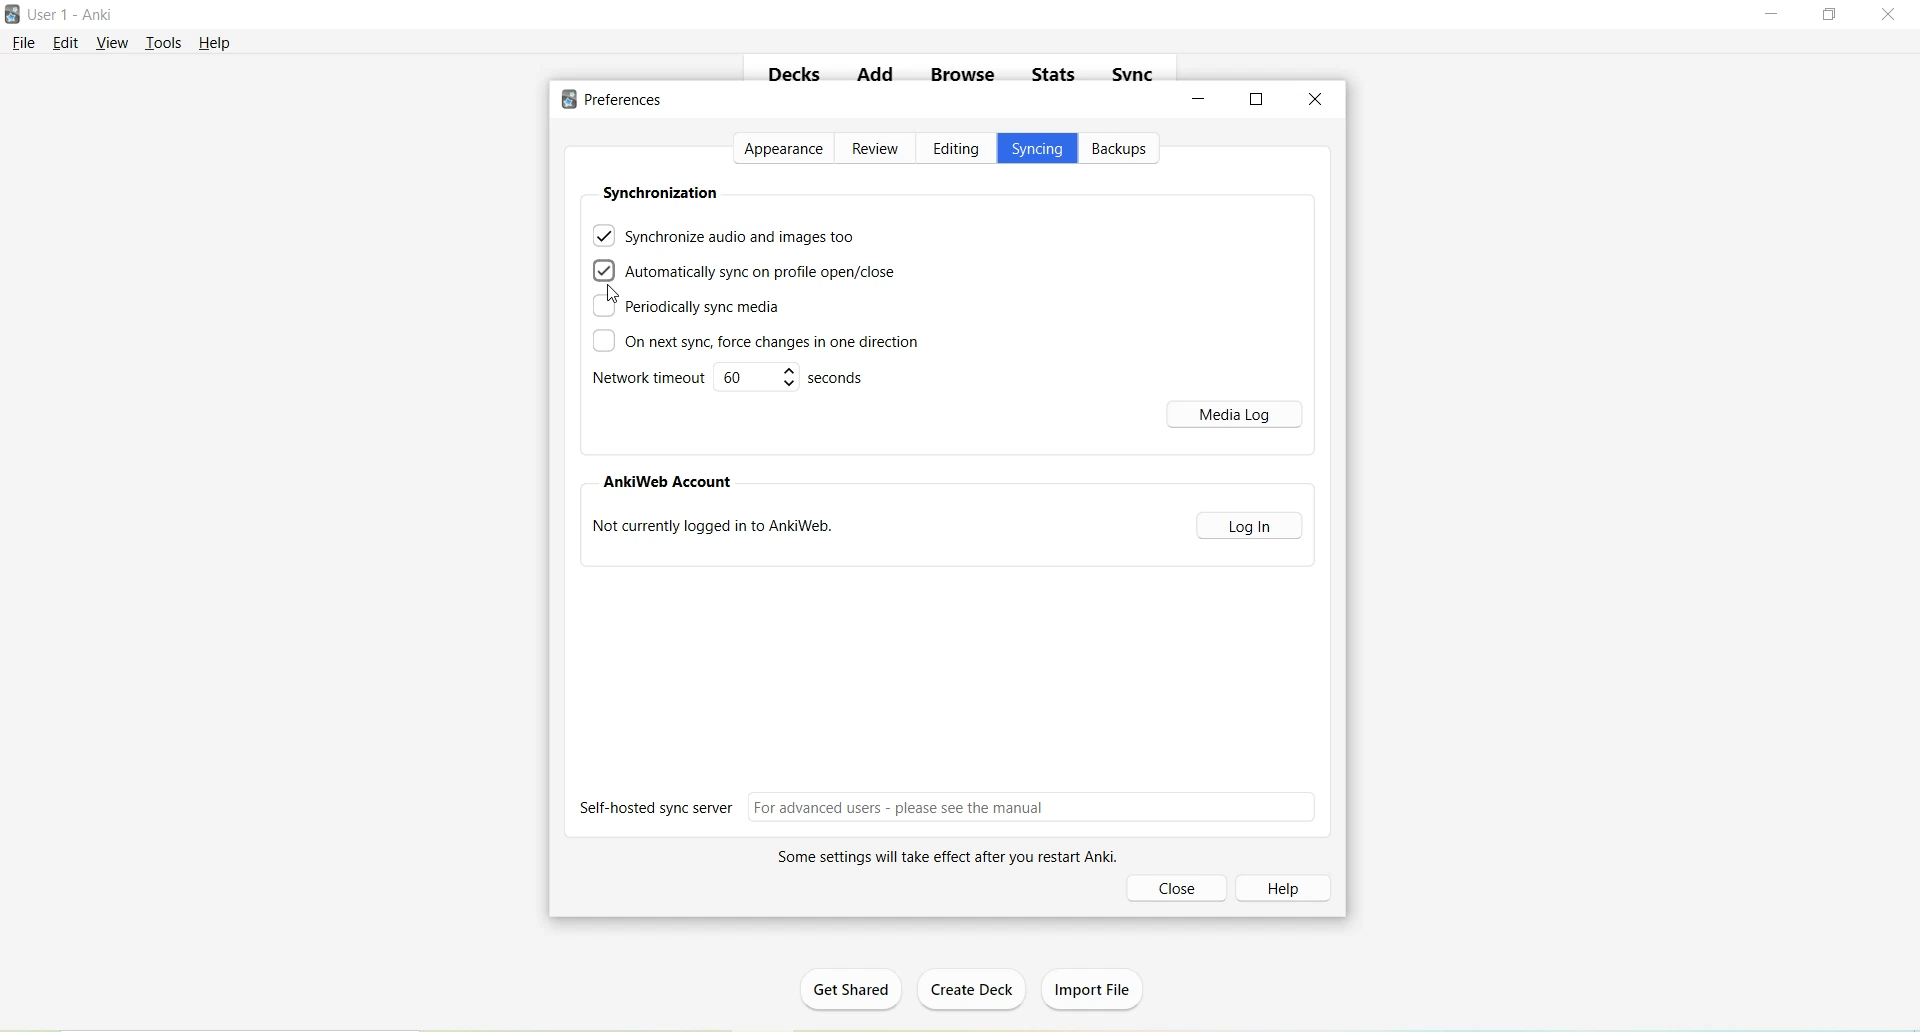  I want to click on Automatically sync on profile open/close, so click(767, 272).